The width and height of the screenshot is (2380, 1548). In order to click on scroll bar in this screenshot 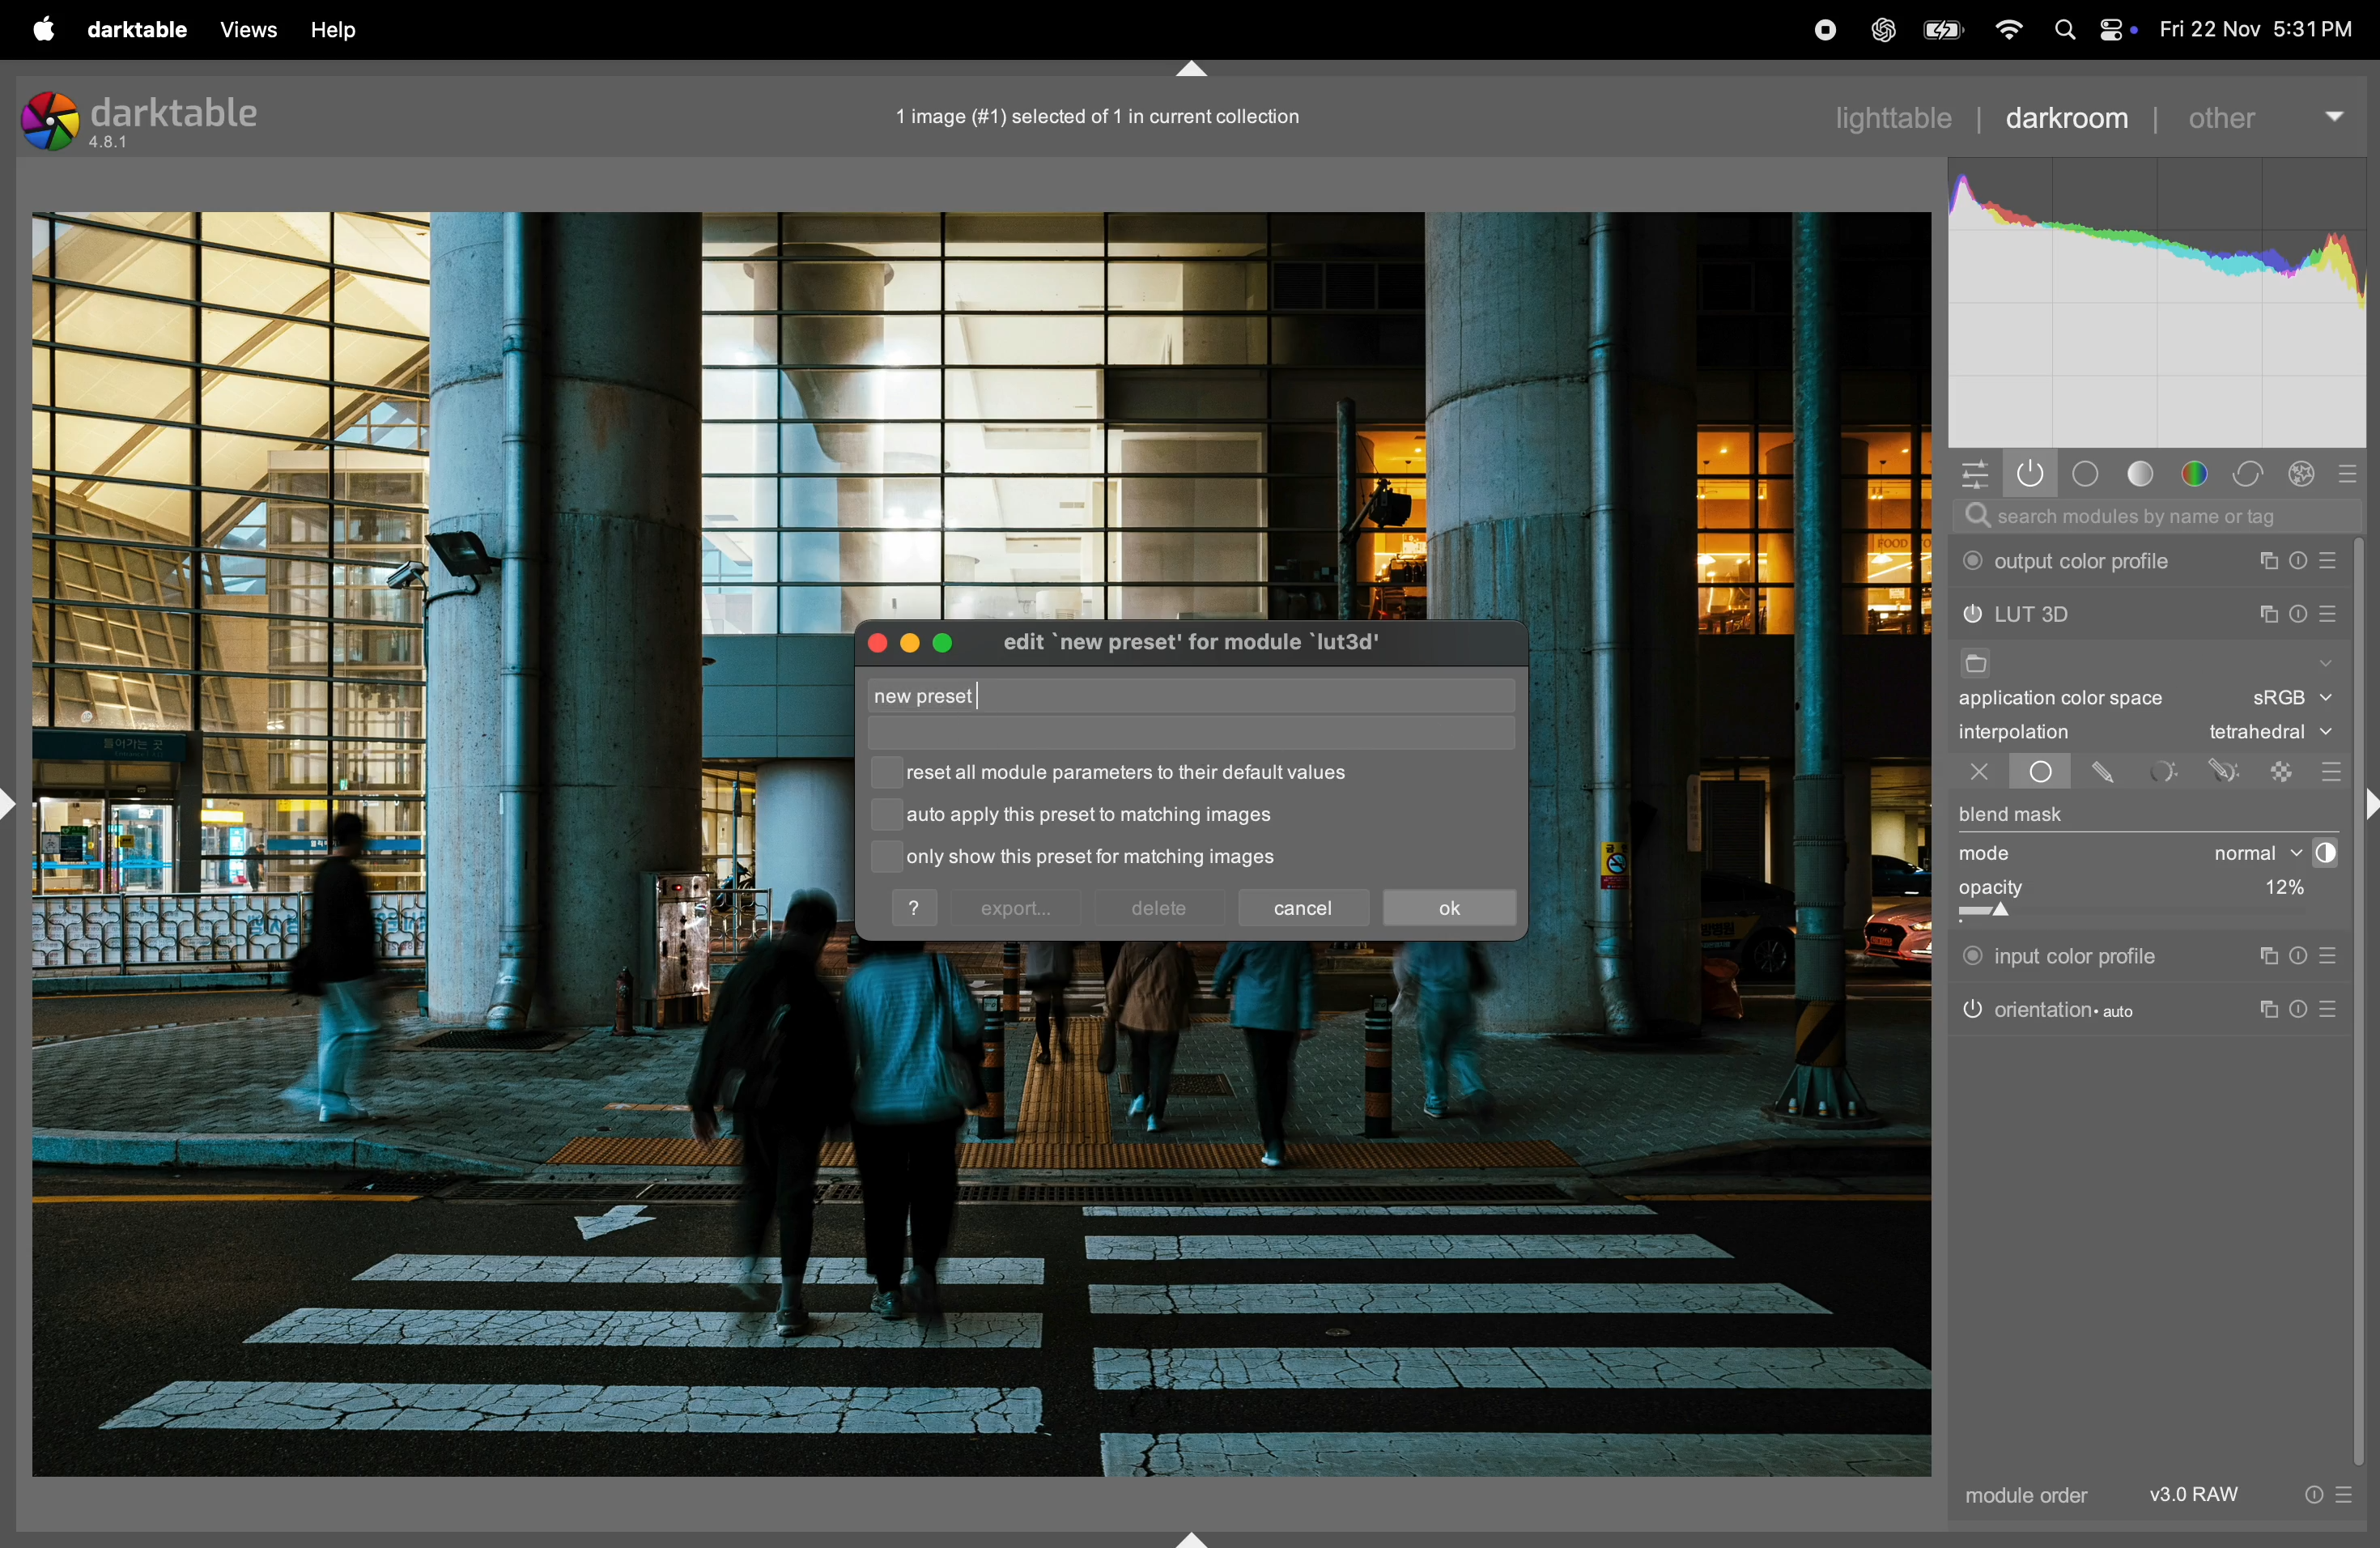, I will do `click(2366, 1003)`.